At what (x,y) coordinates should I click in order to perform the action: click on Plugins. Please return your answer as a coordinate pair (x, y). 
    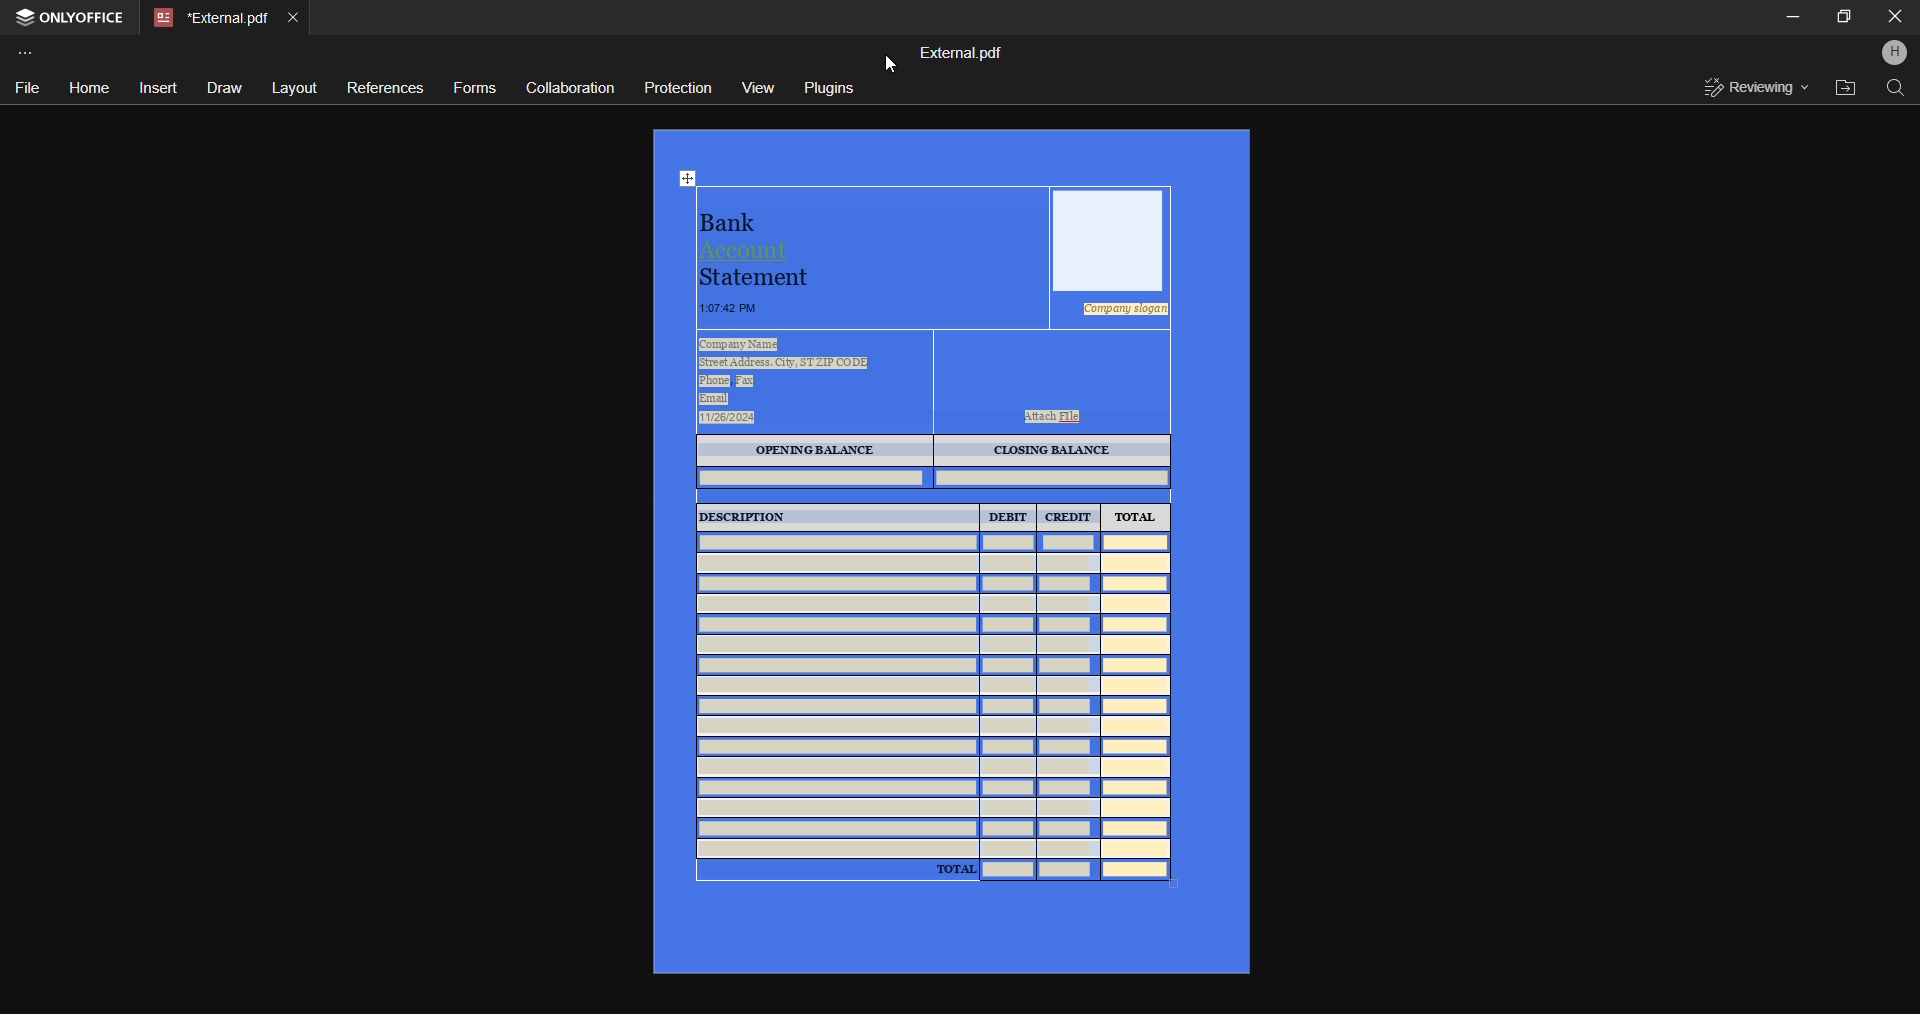
    Looking at the image, I should click on (827, 85).